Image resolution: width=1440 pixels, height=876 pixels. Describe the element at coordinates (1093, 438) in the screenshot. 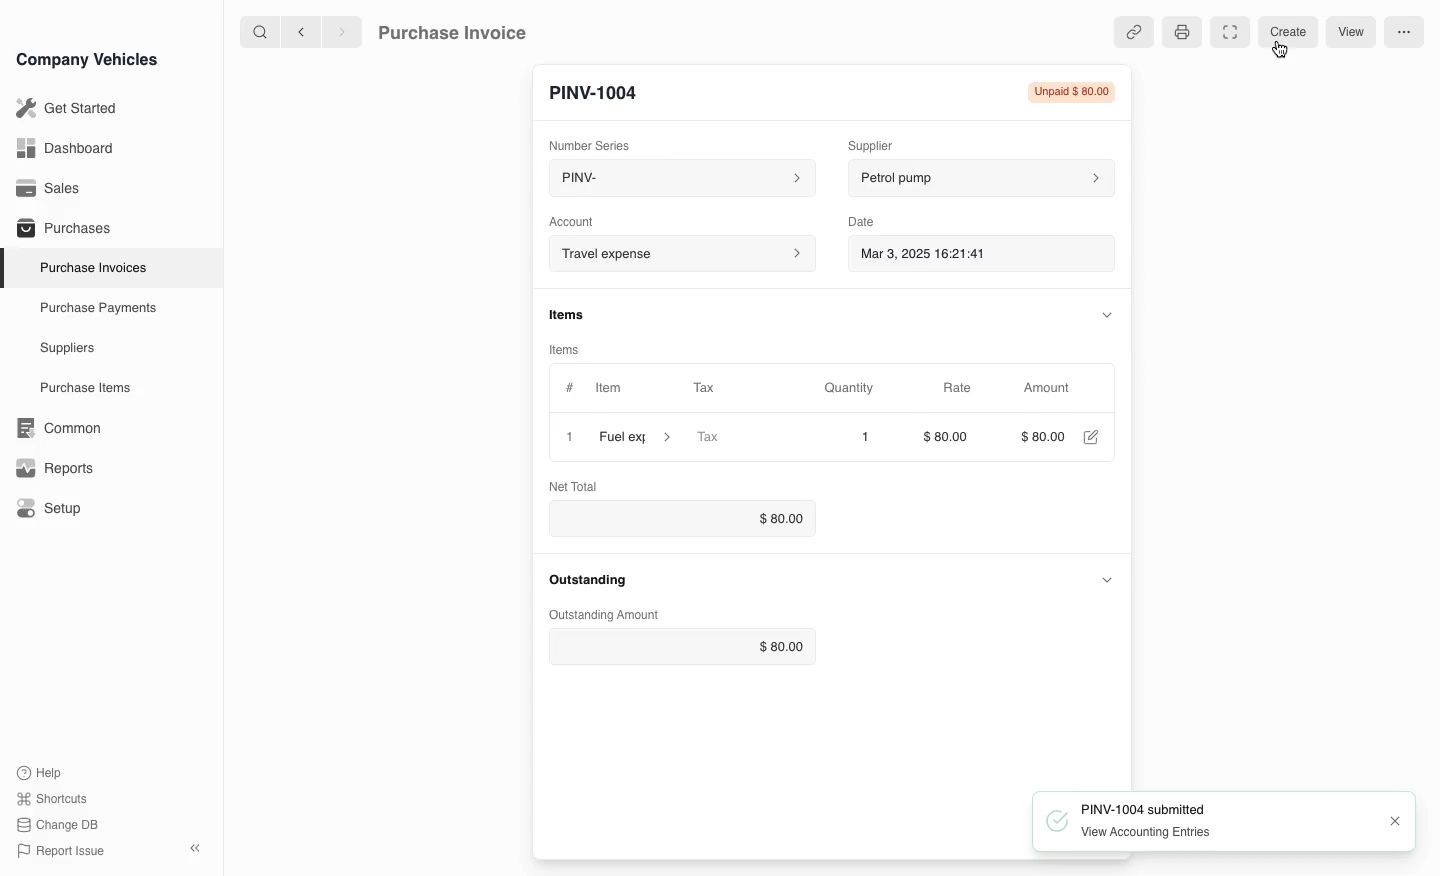

I see `edit` at that location.